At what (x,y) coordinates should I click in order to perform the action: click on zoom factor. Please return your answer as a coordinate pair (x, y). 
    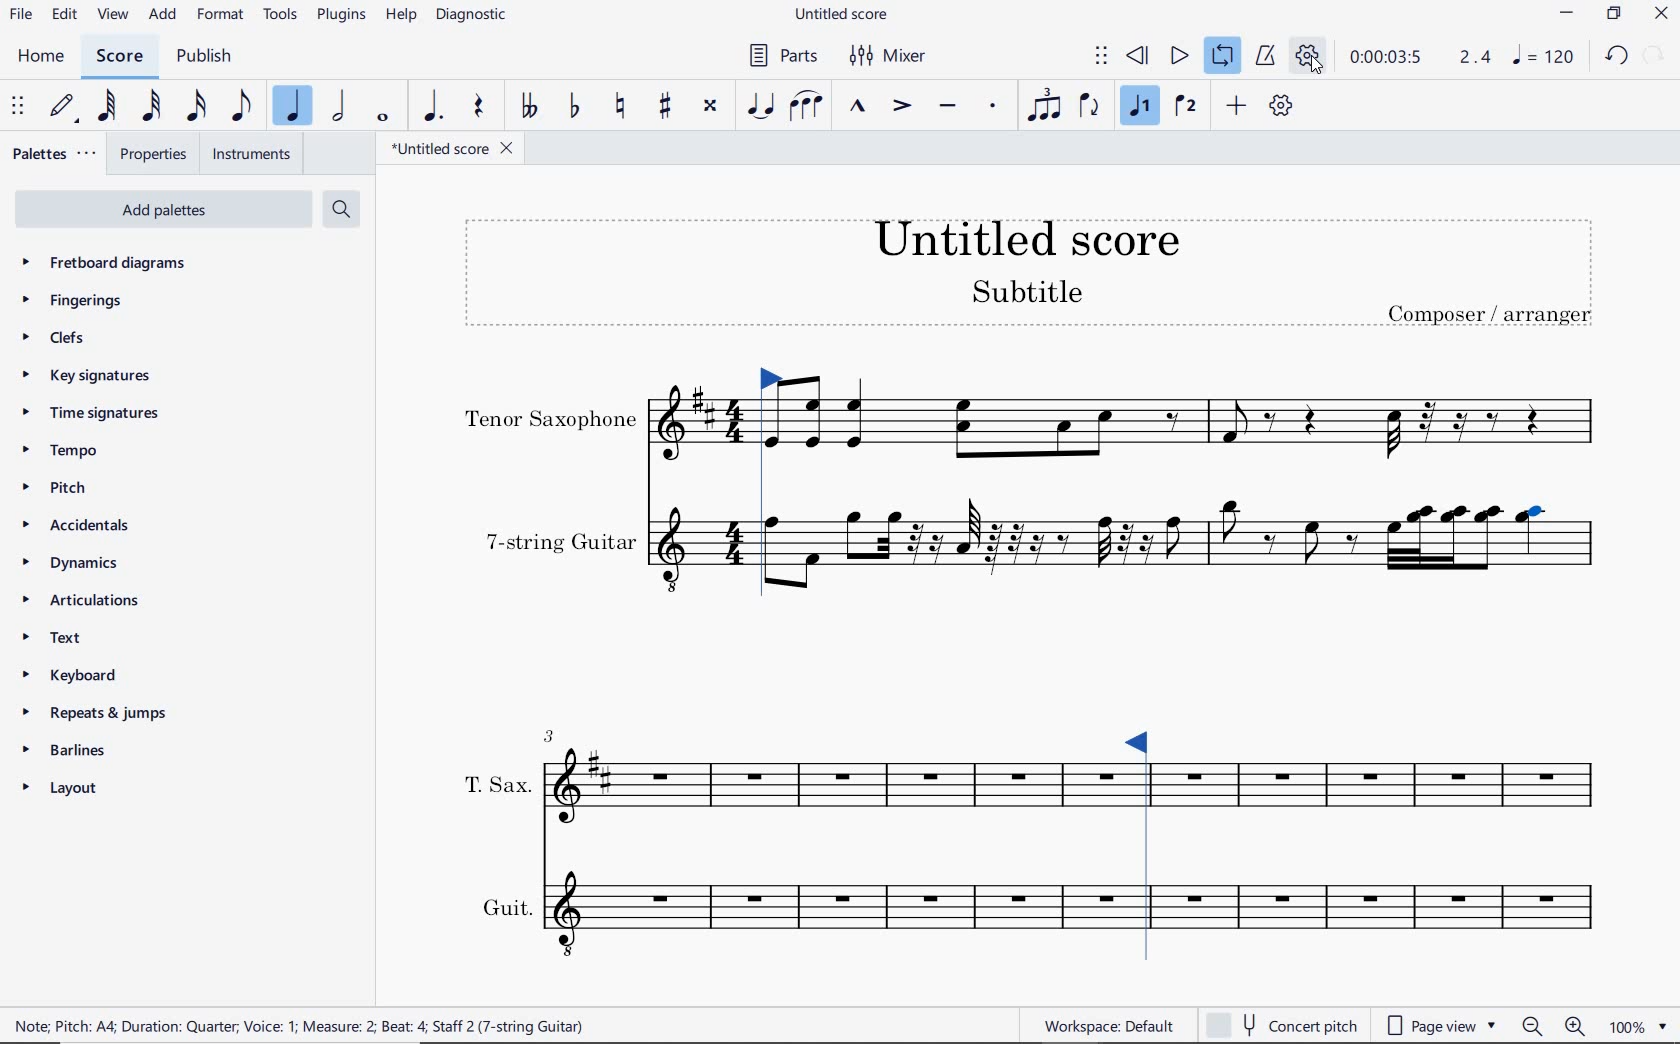
    Looking at the image, I should click on (1634, 1025).